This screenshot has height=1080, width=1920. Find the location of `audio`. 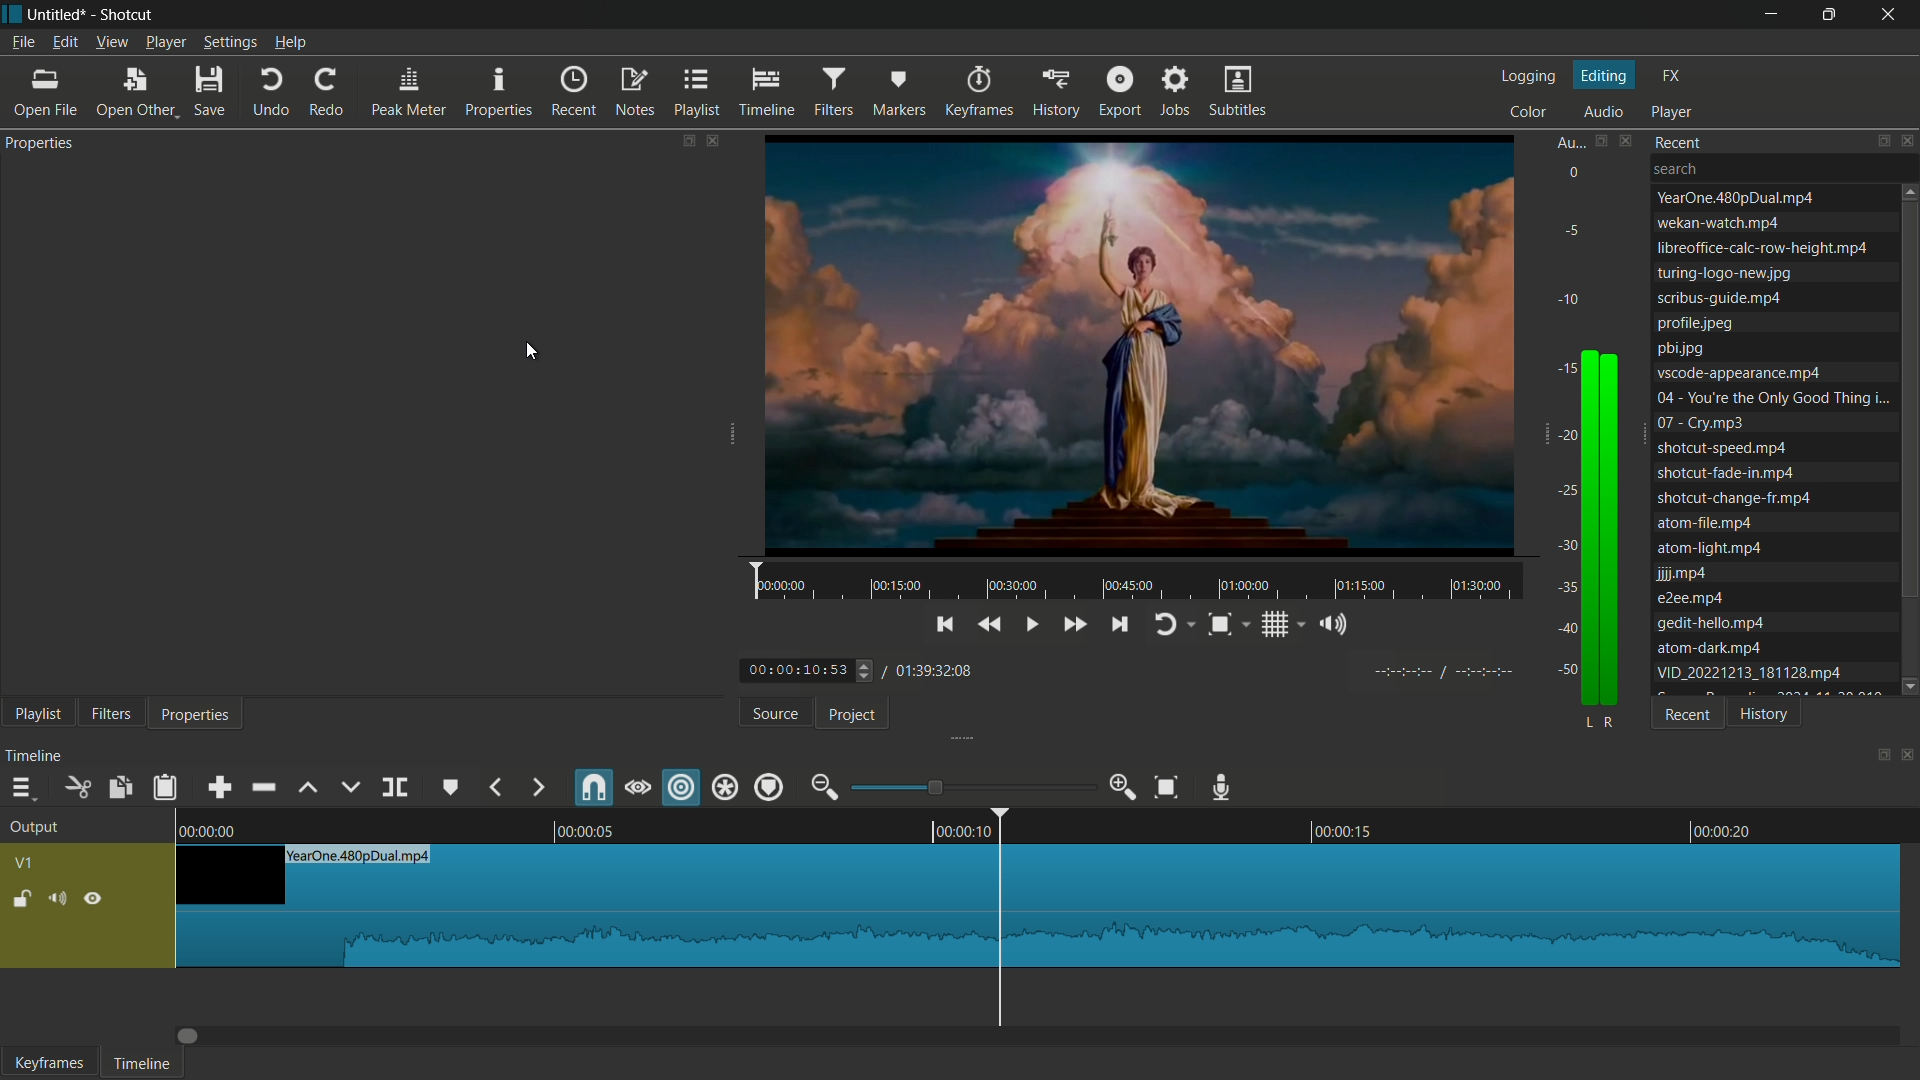

audio is located at coordinates (1603, 111).